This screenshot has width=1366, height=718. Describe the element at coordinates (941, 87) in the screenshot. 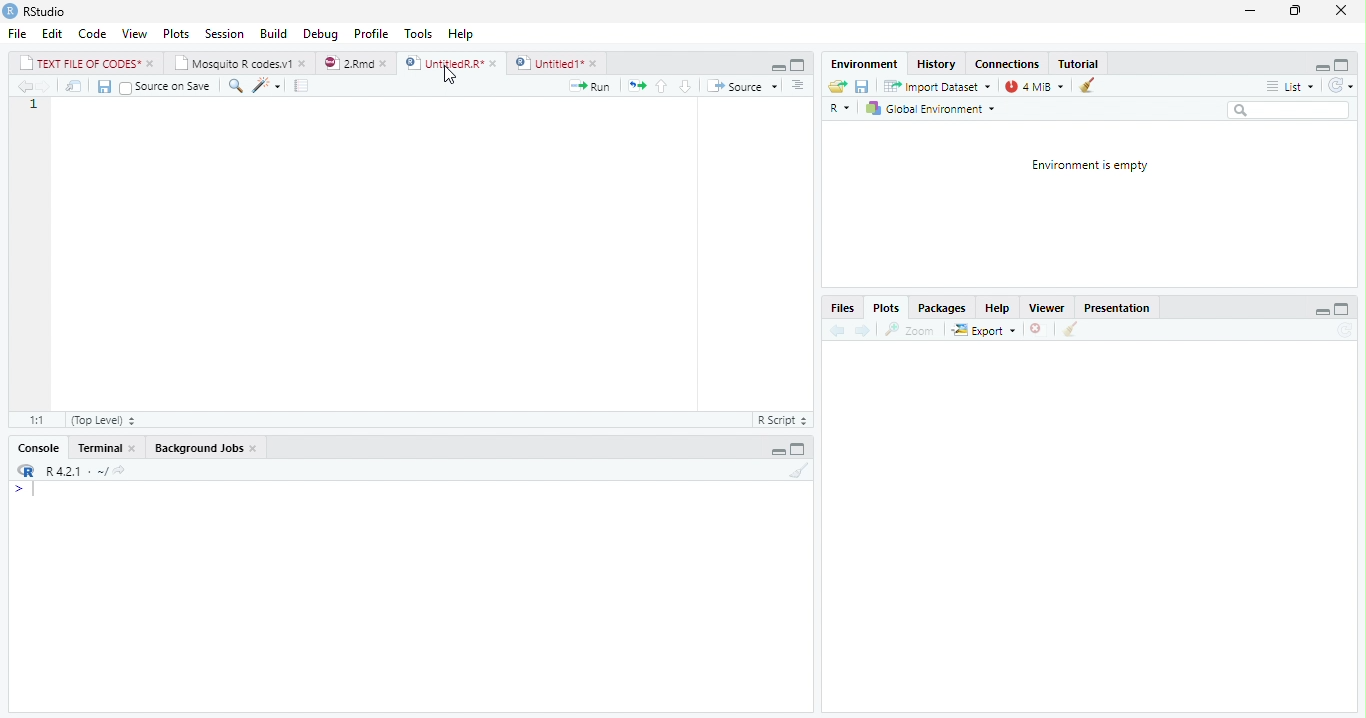

I see `imoort Dataset ~` at that location.